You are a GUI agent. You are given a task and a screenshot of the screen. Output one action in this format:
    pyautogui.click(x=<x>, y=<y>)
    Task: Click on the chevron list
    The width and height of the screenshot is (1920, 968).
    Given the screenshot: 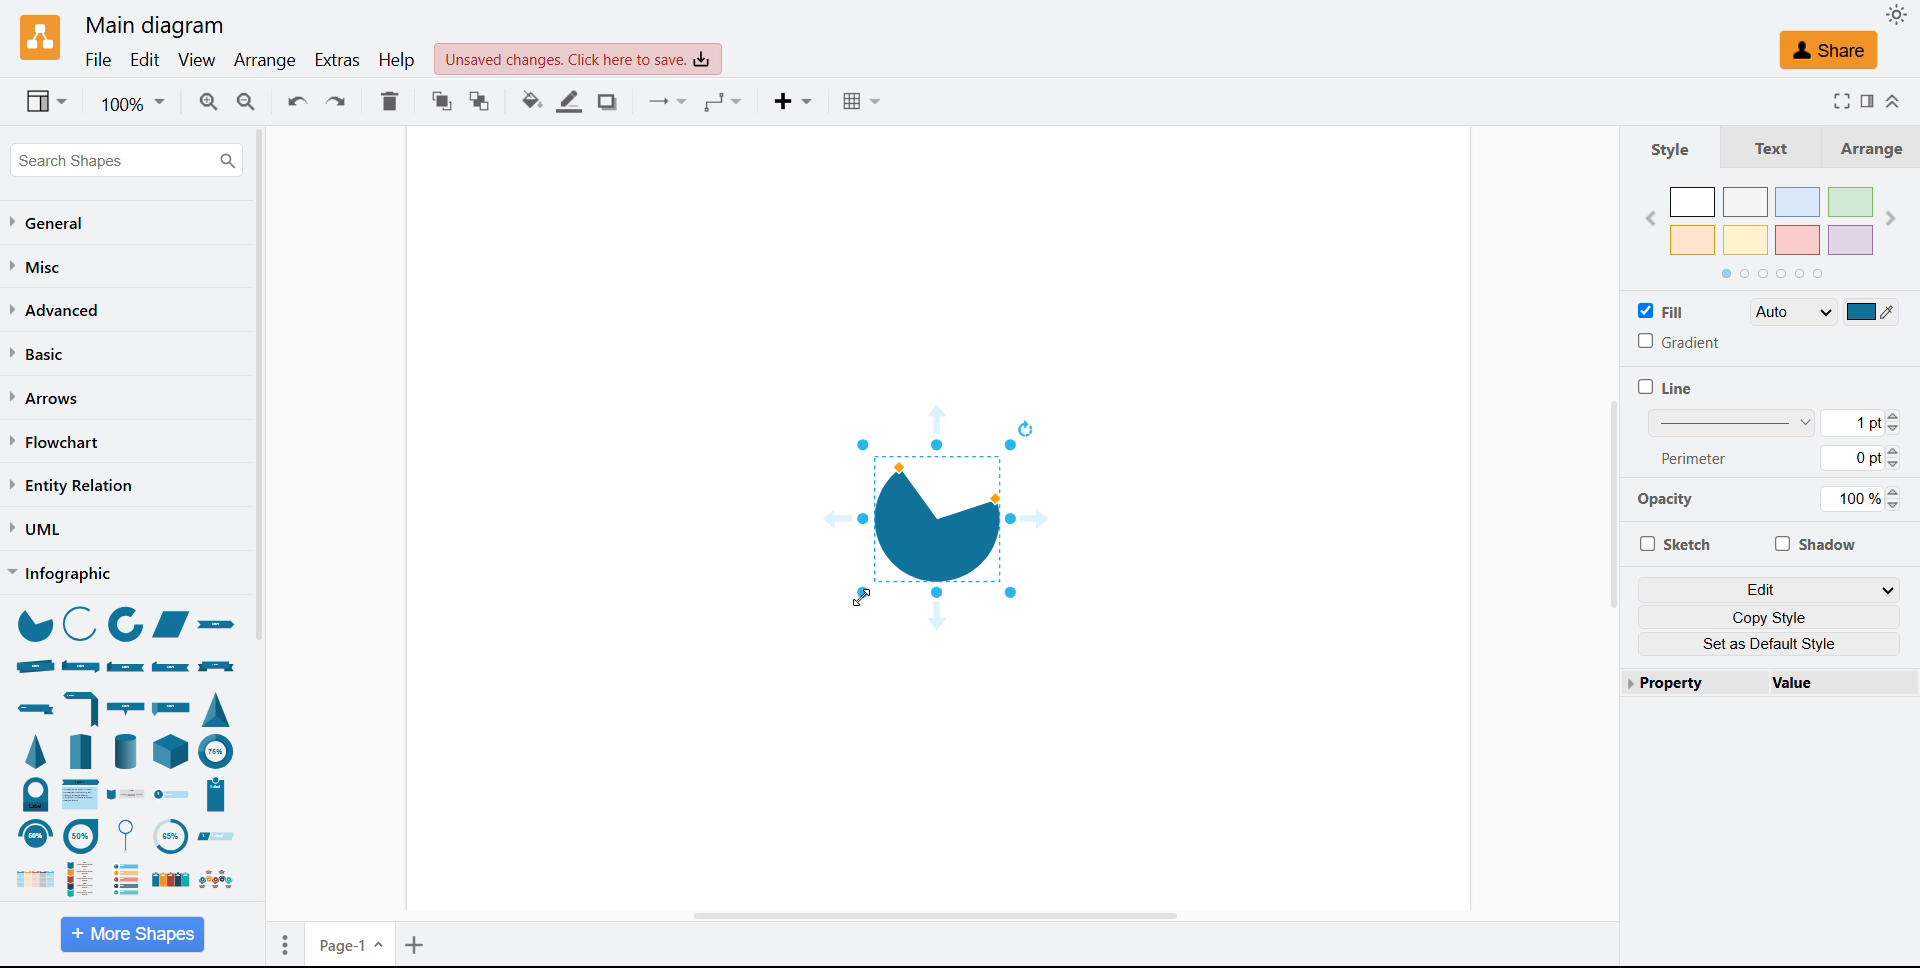 What is the action you would take?
    pyautogui.click(x=30, y=880)
    